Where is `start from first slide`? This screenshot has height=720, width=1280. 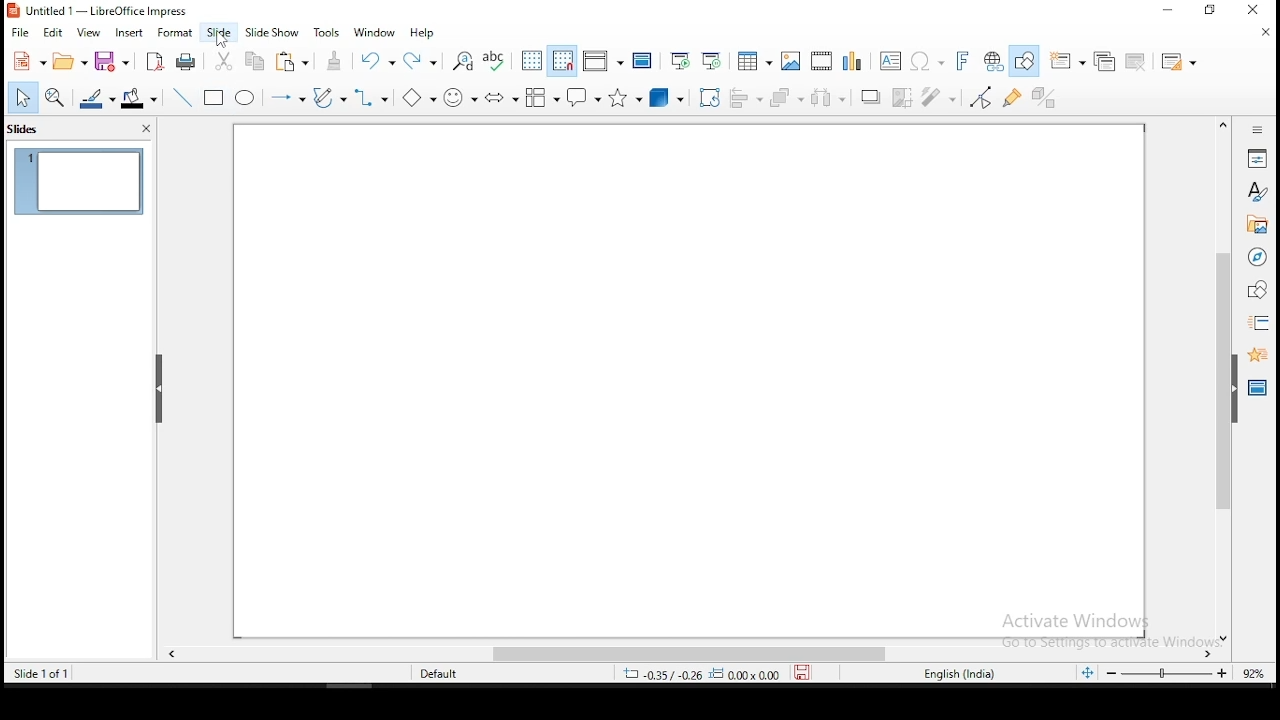
start from first slide is located at coordinates (680, 59).